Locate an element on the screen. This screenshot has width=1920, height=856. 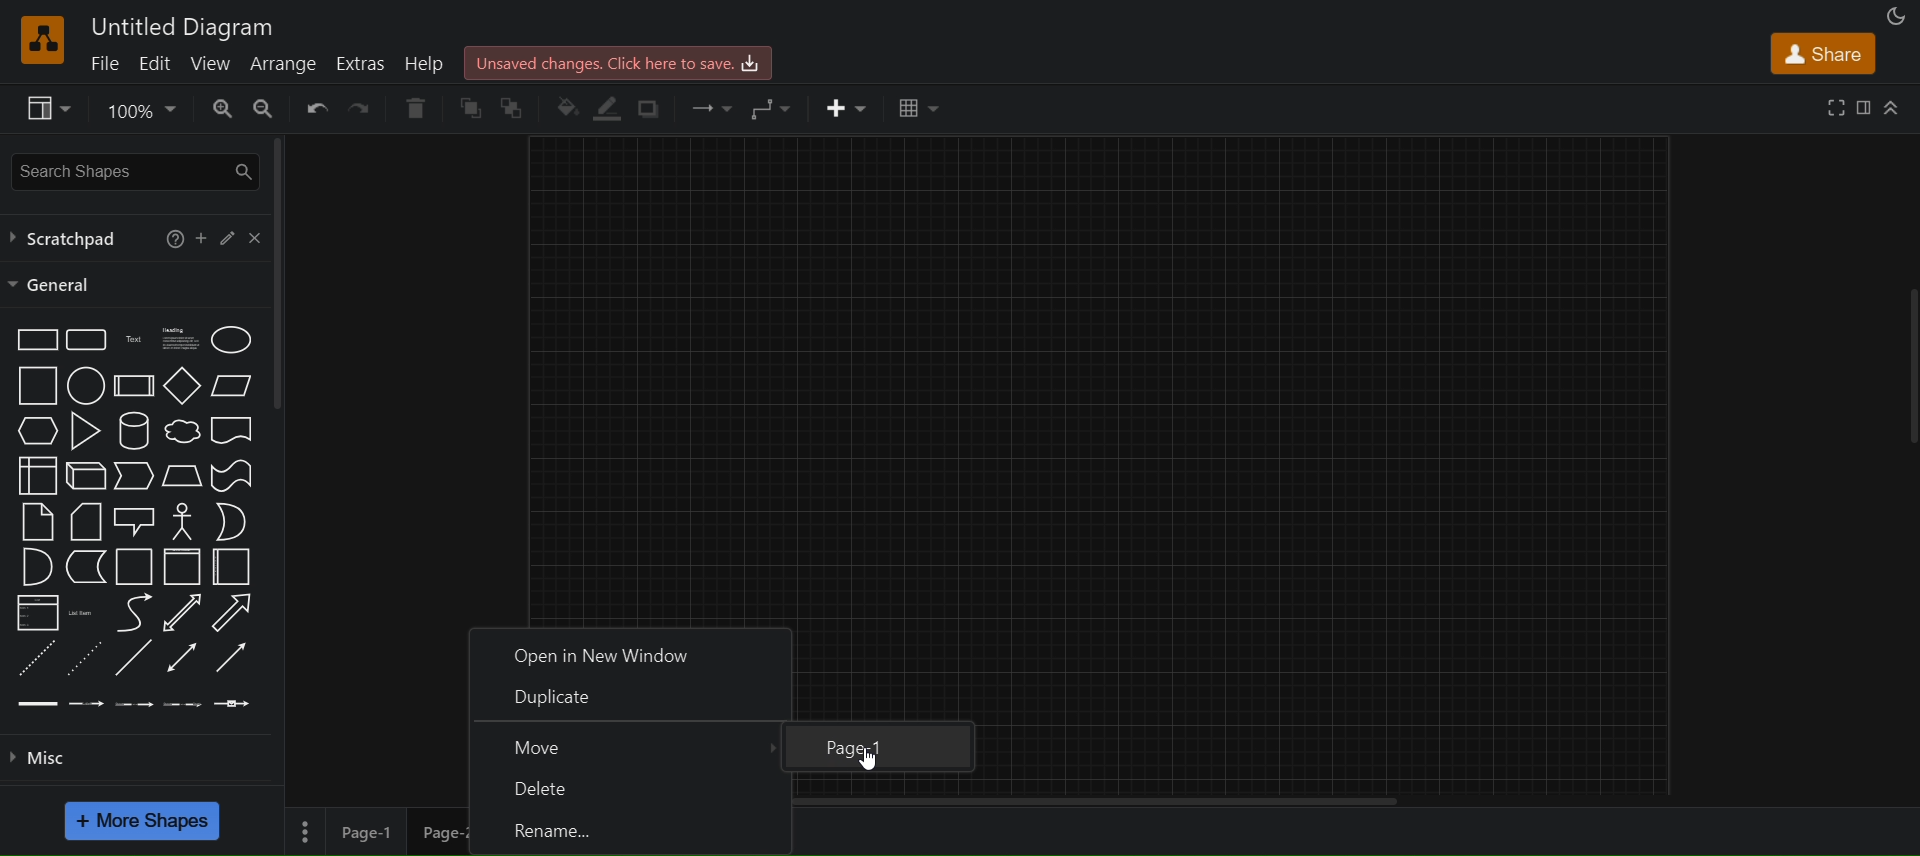
dotted line is located at coordinates (81, 659).